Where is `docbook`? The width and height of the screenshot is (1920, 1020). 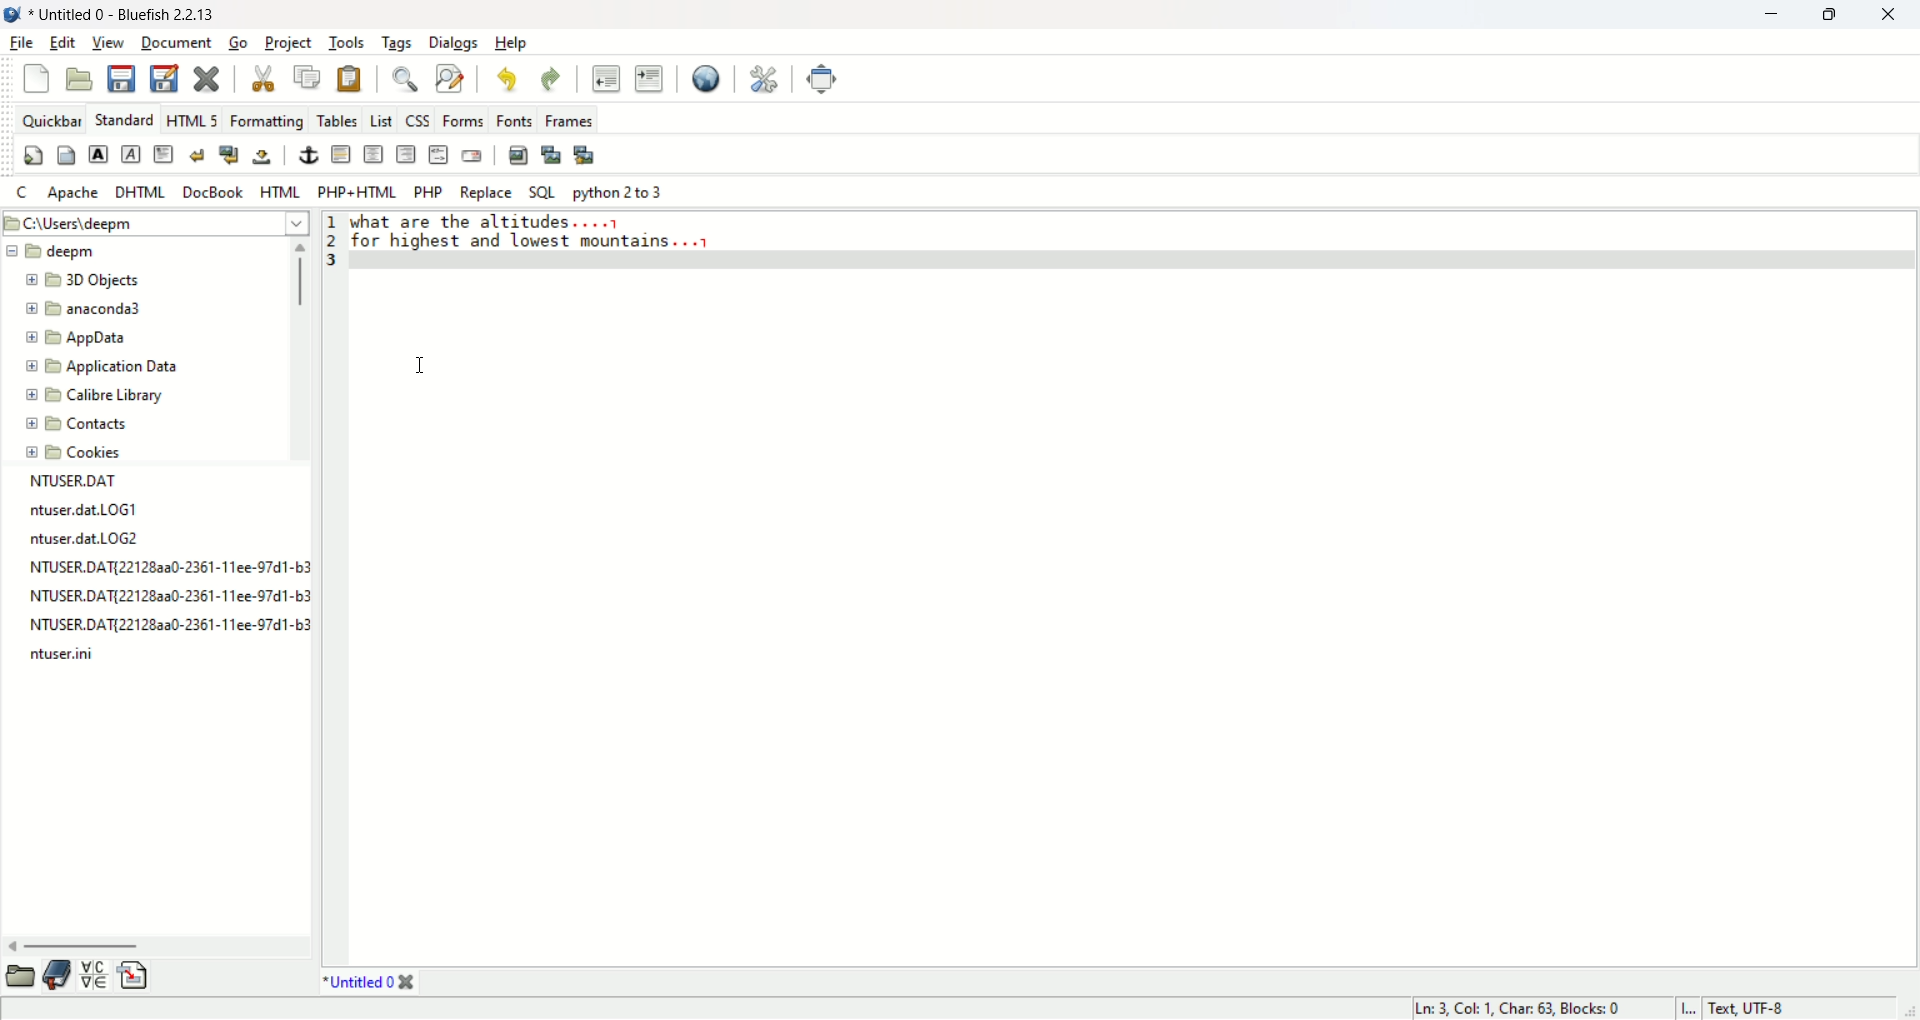
docbook is located at coordinates (214, 192).